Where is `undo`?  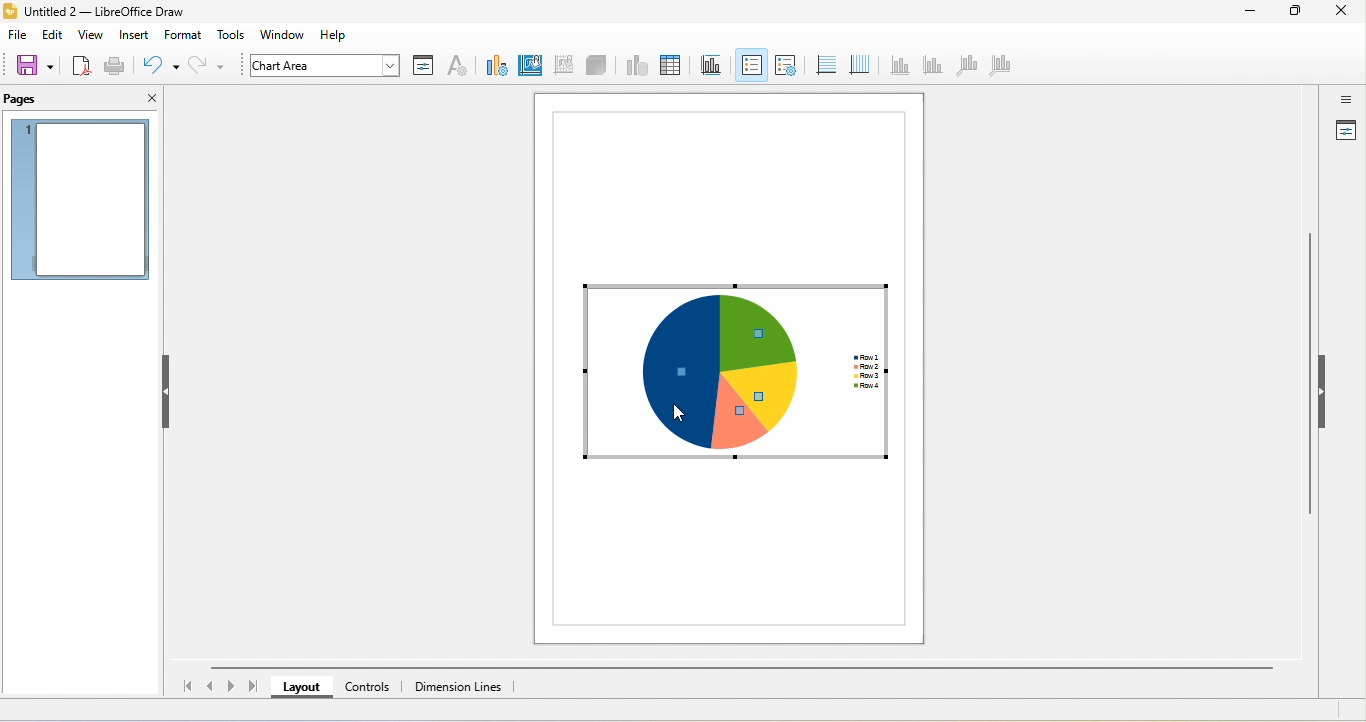
undo is located at coordinates (160, 65).